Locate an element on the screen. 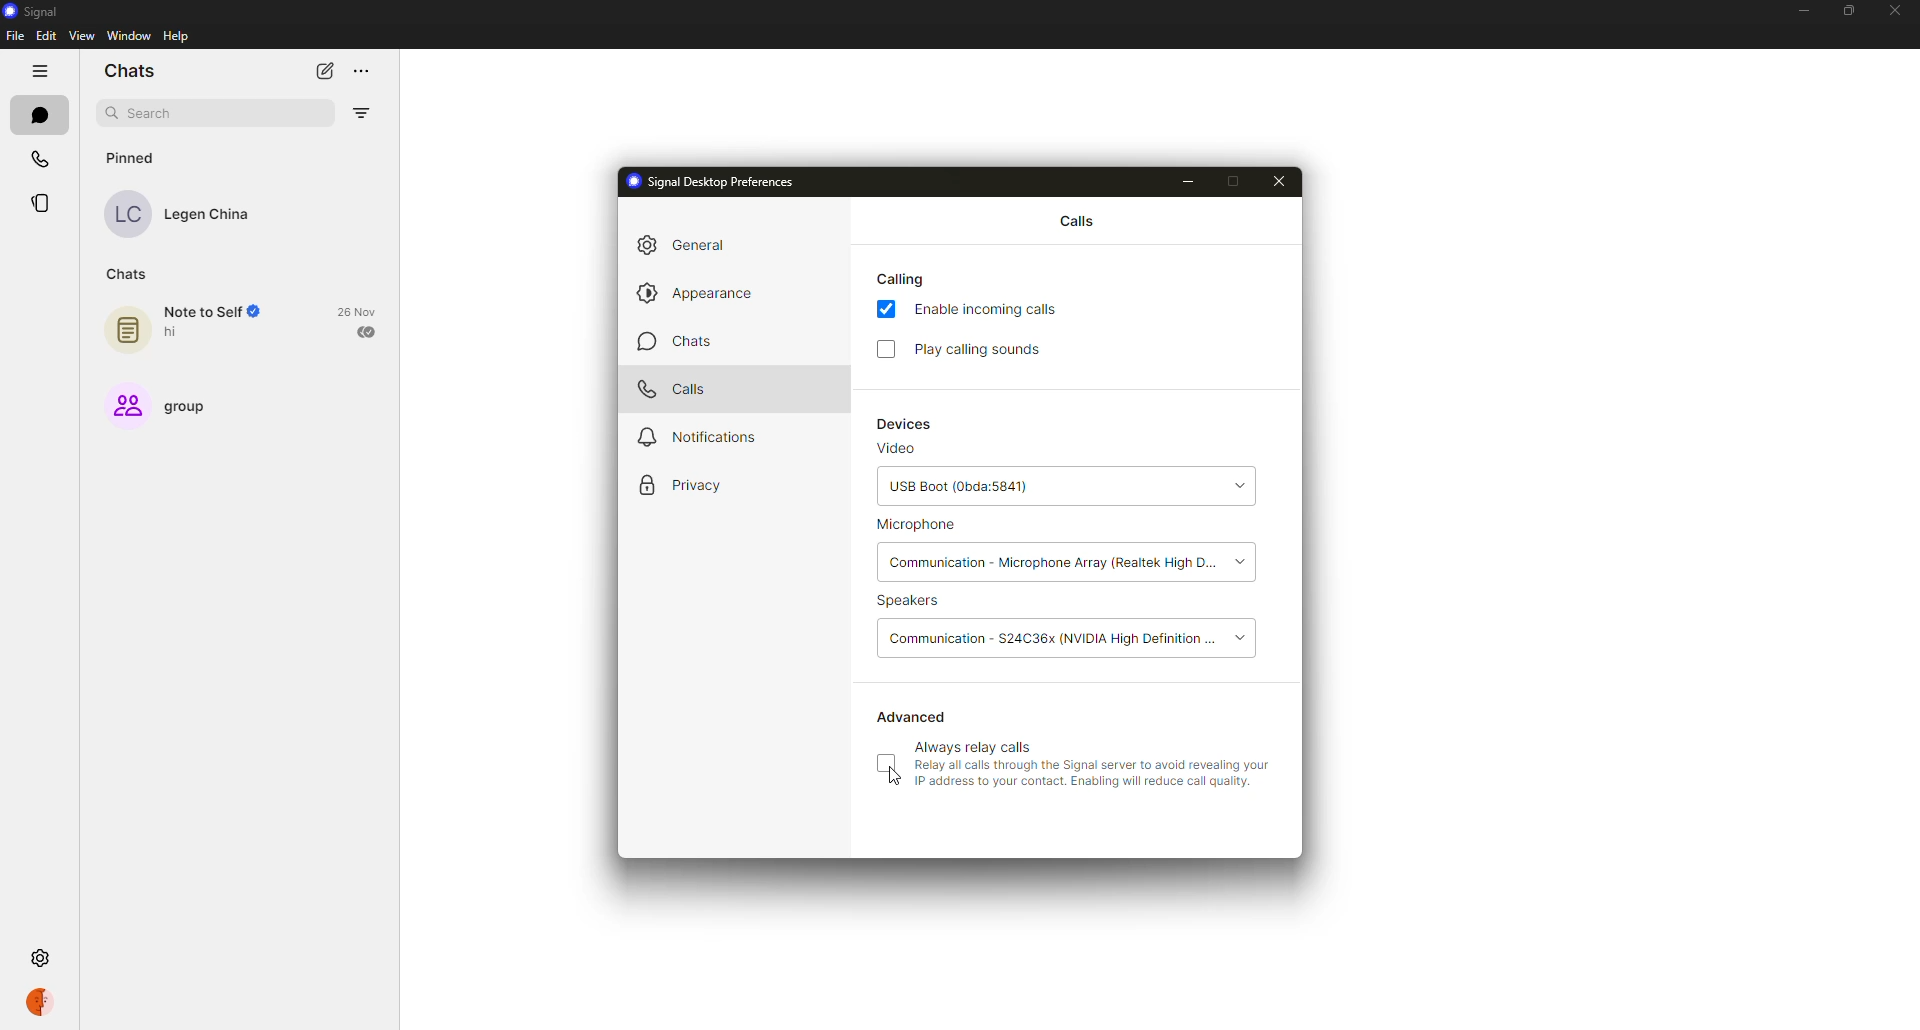  profile is located at coordinates (39, 1004).